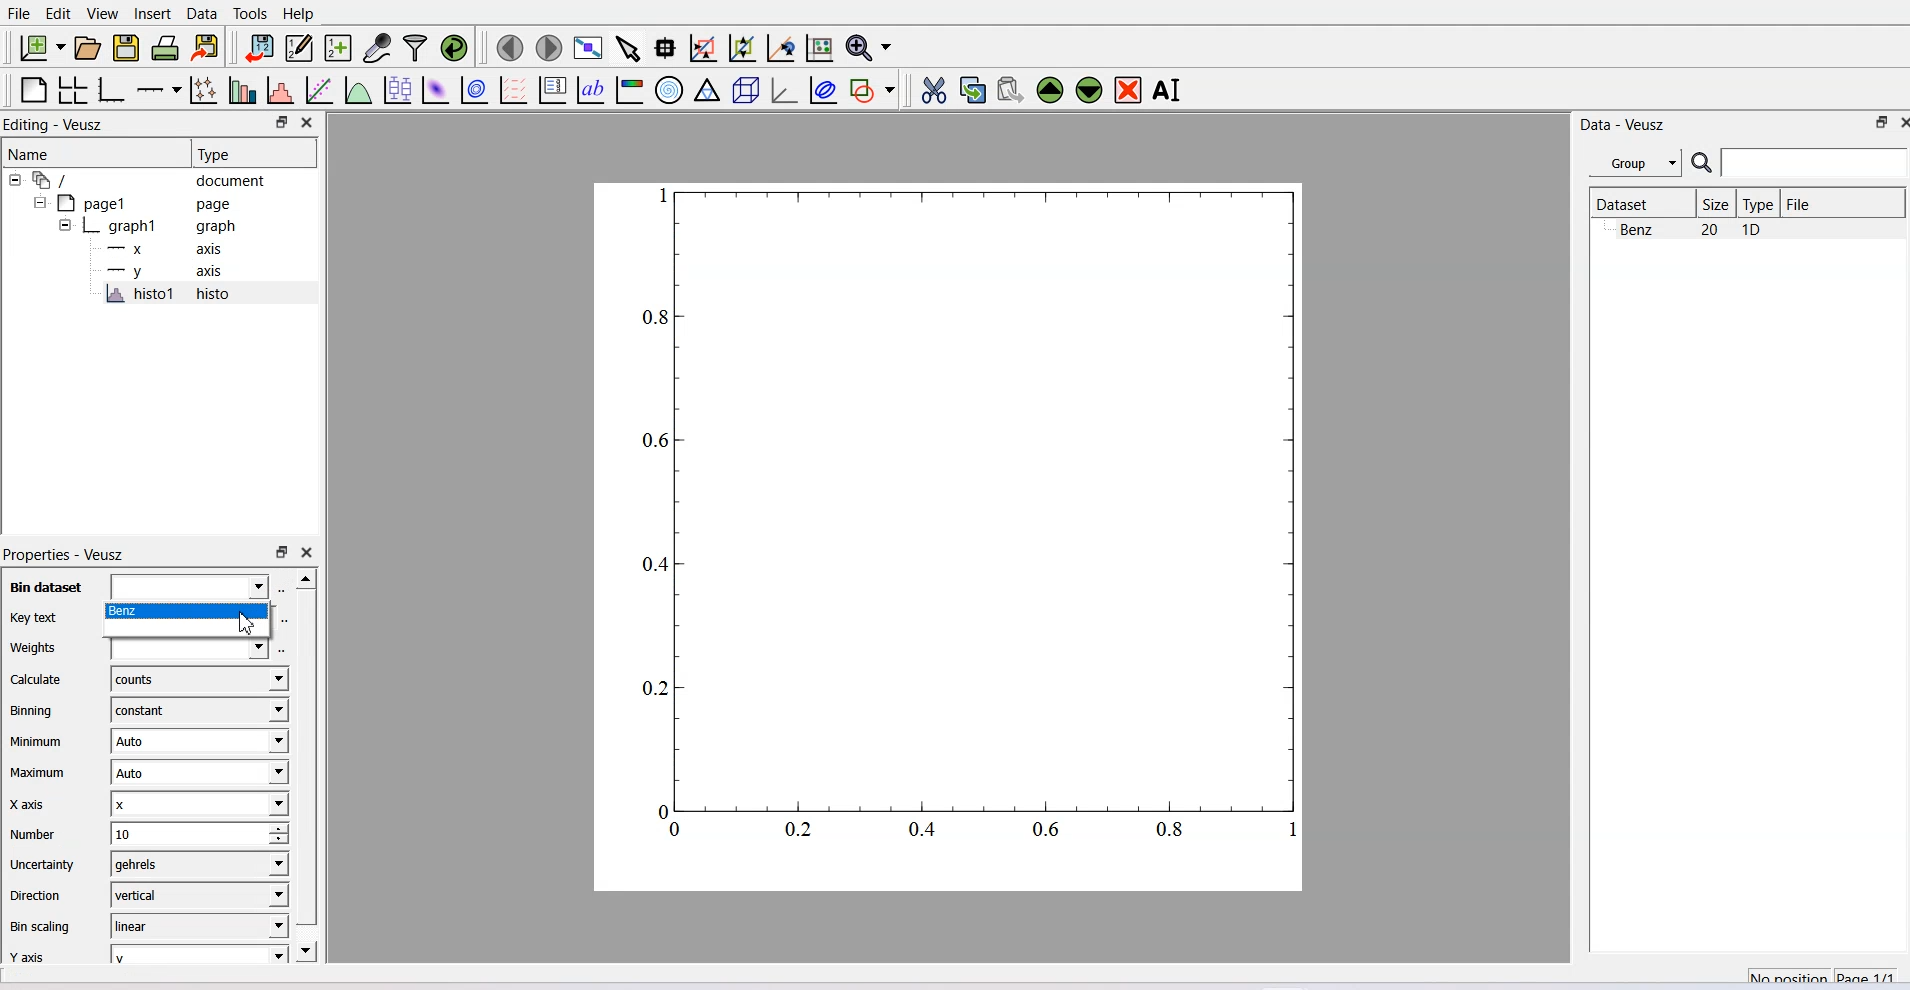 Image resolution: width=1910 pixels, height=990 pixels. I want to click on Close, so click(1885, 123).